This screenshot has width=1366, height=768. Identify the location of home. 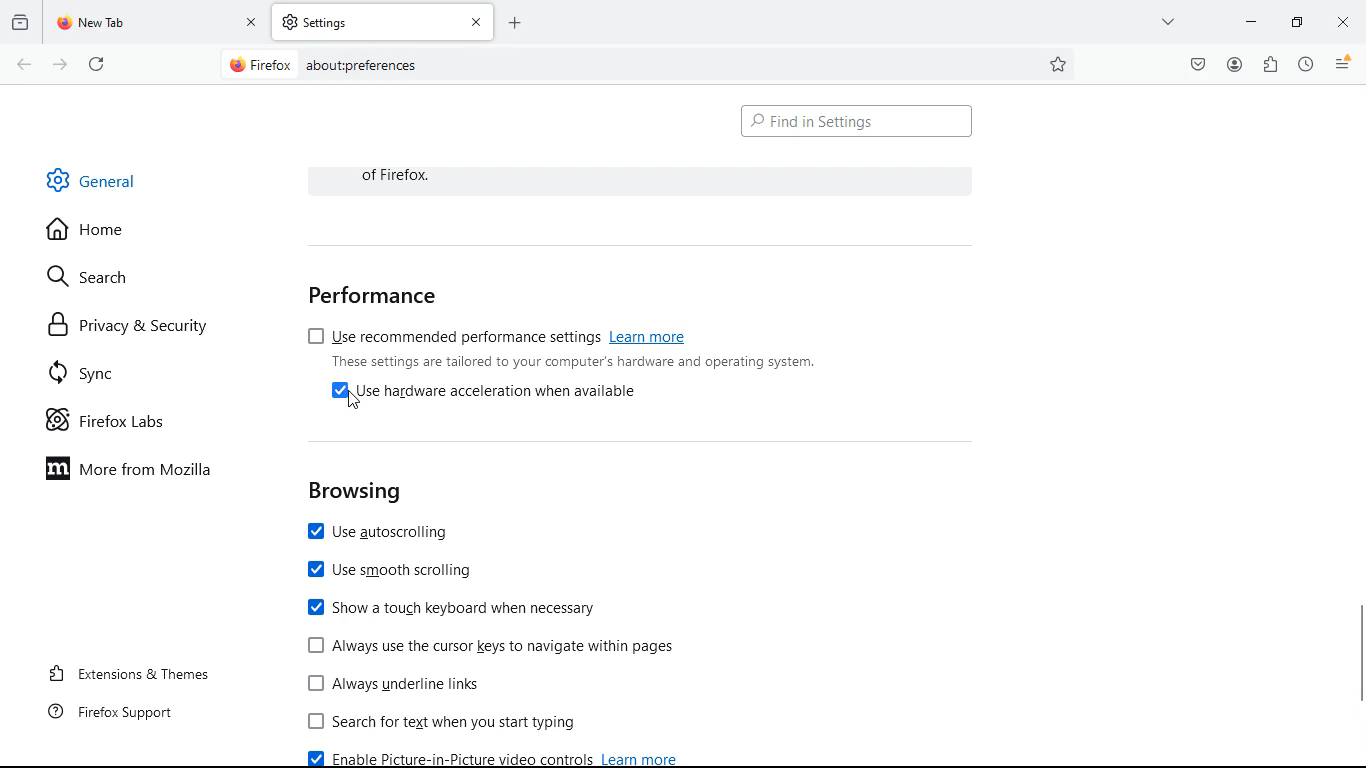
(95, 232).